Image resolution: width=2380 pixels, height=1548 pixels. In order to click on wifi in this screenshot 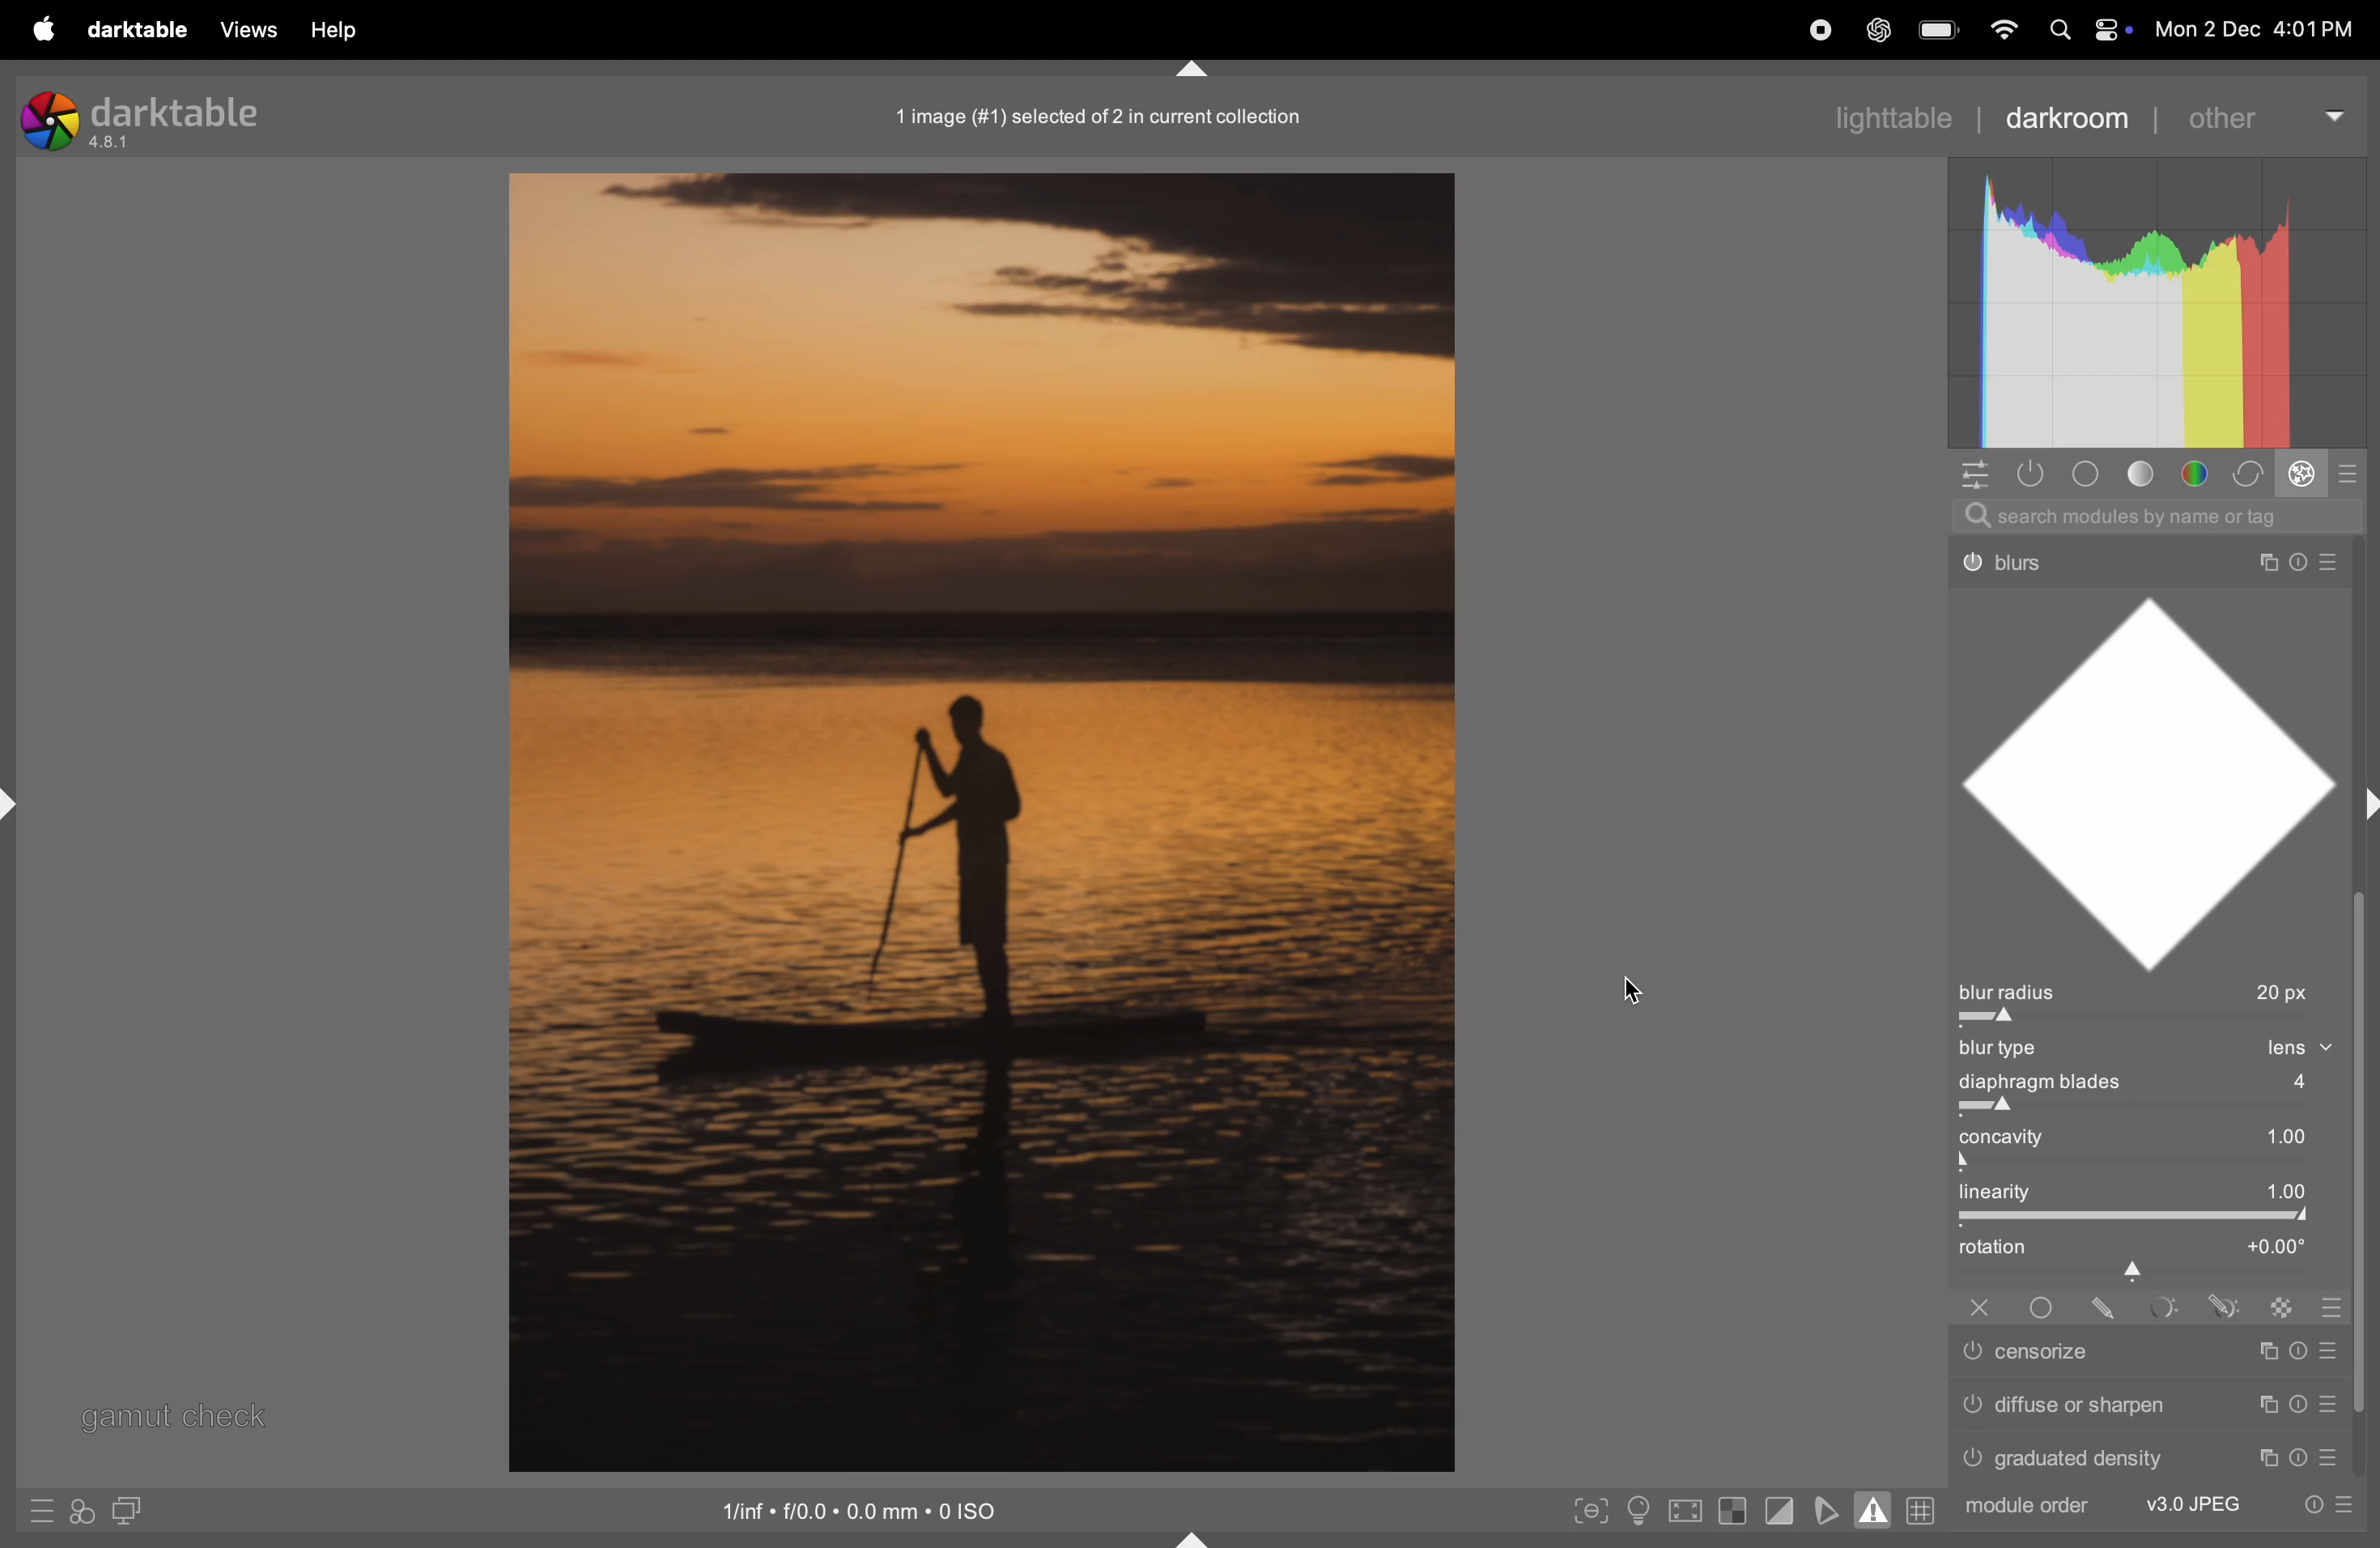, I will do `click(2004, 29)`.